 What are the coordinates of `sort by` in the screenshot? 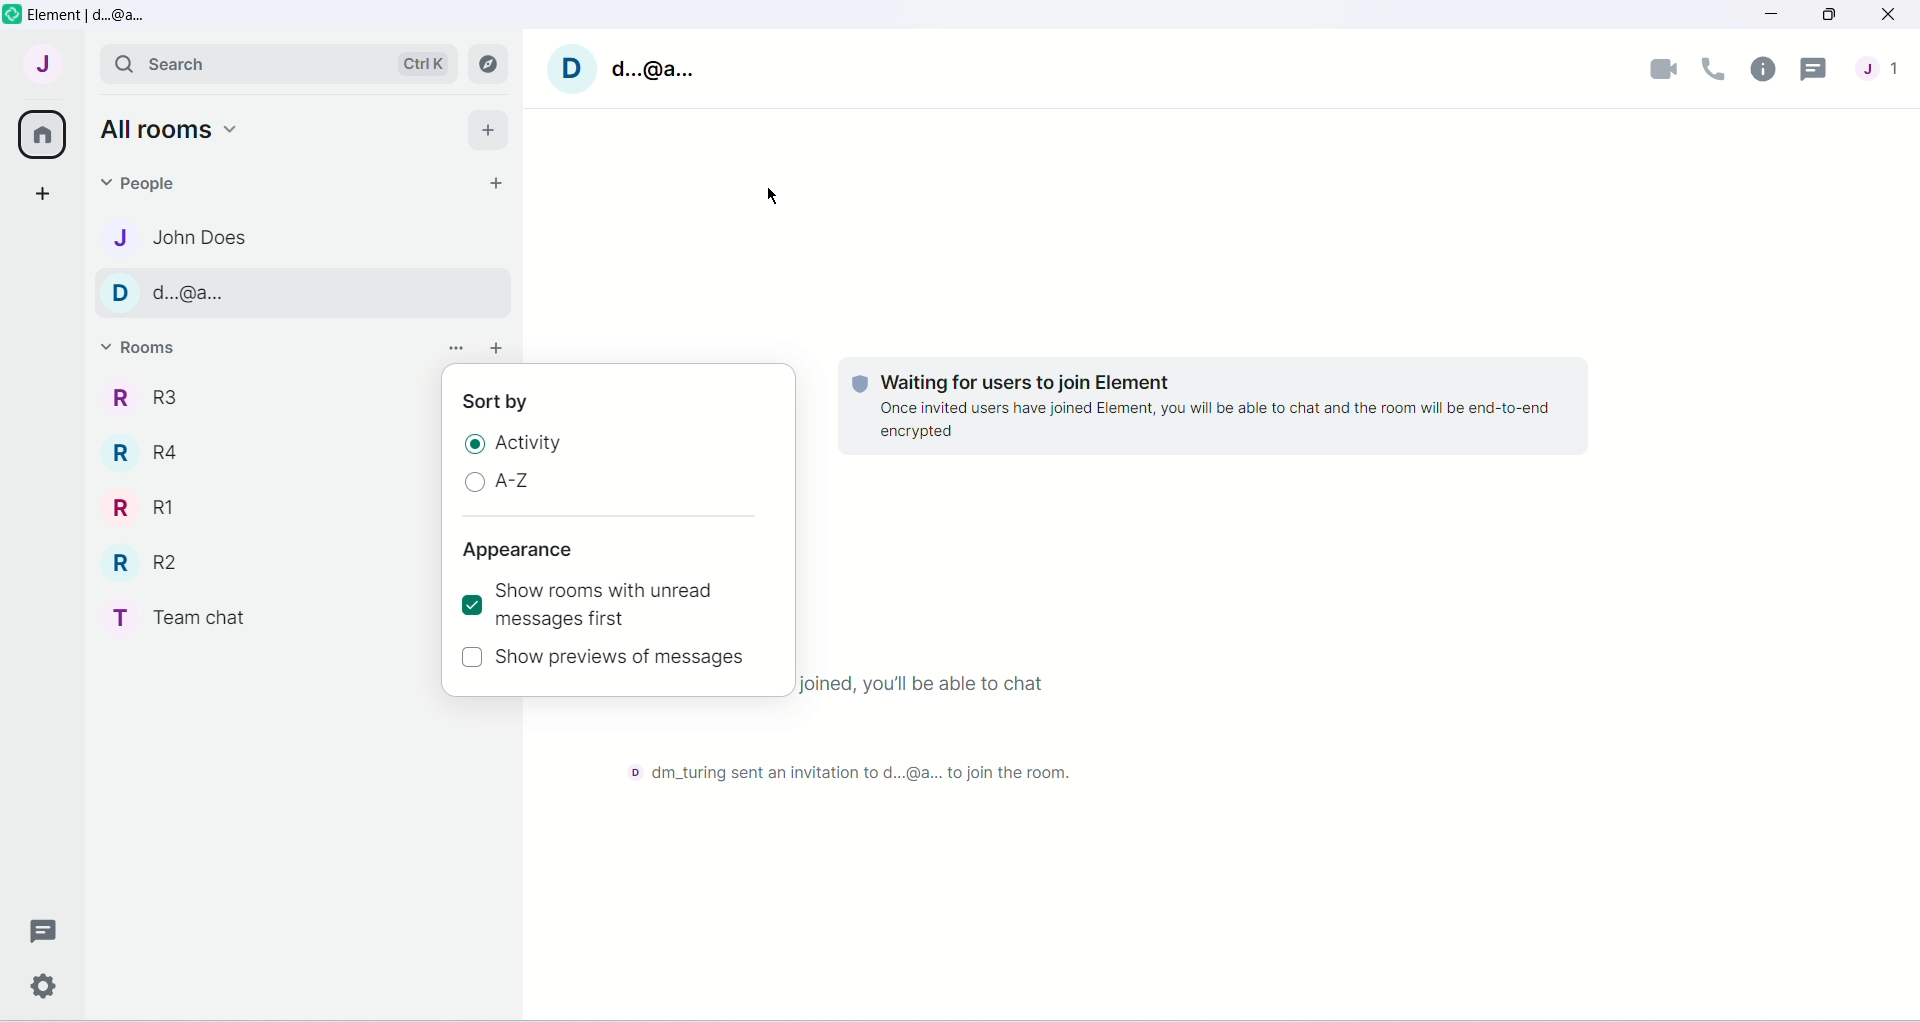 It's located at (497, 402).